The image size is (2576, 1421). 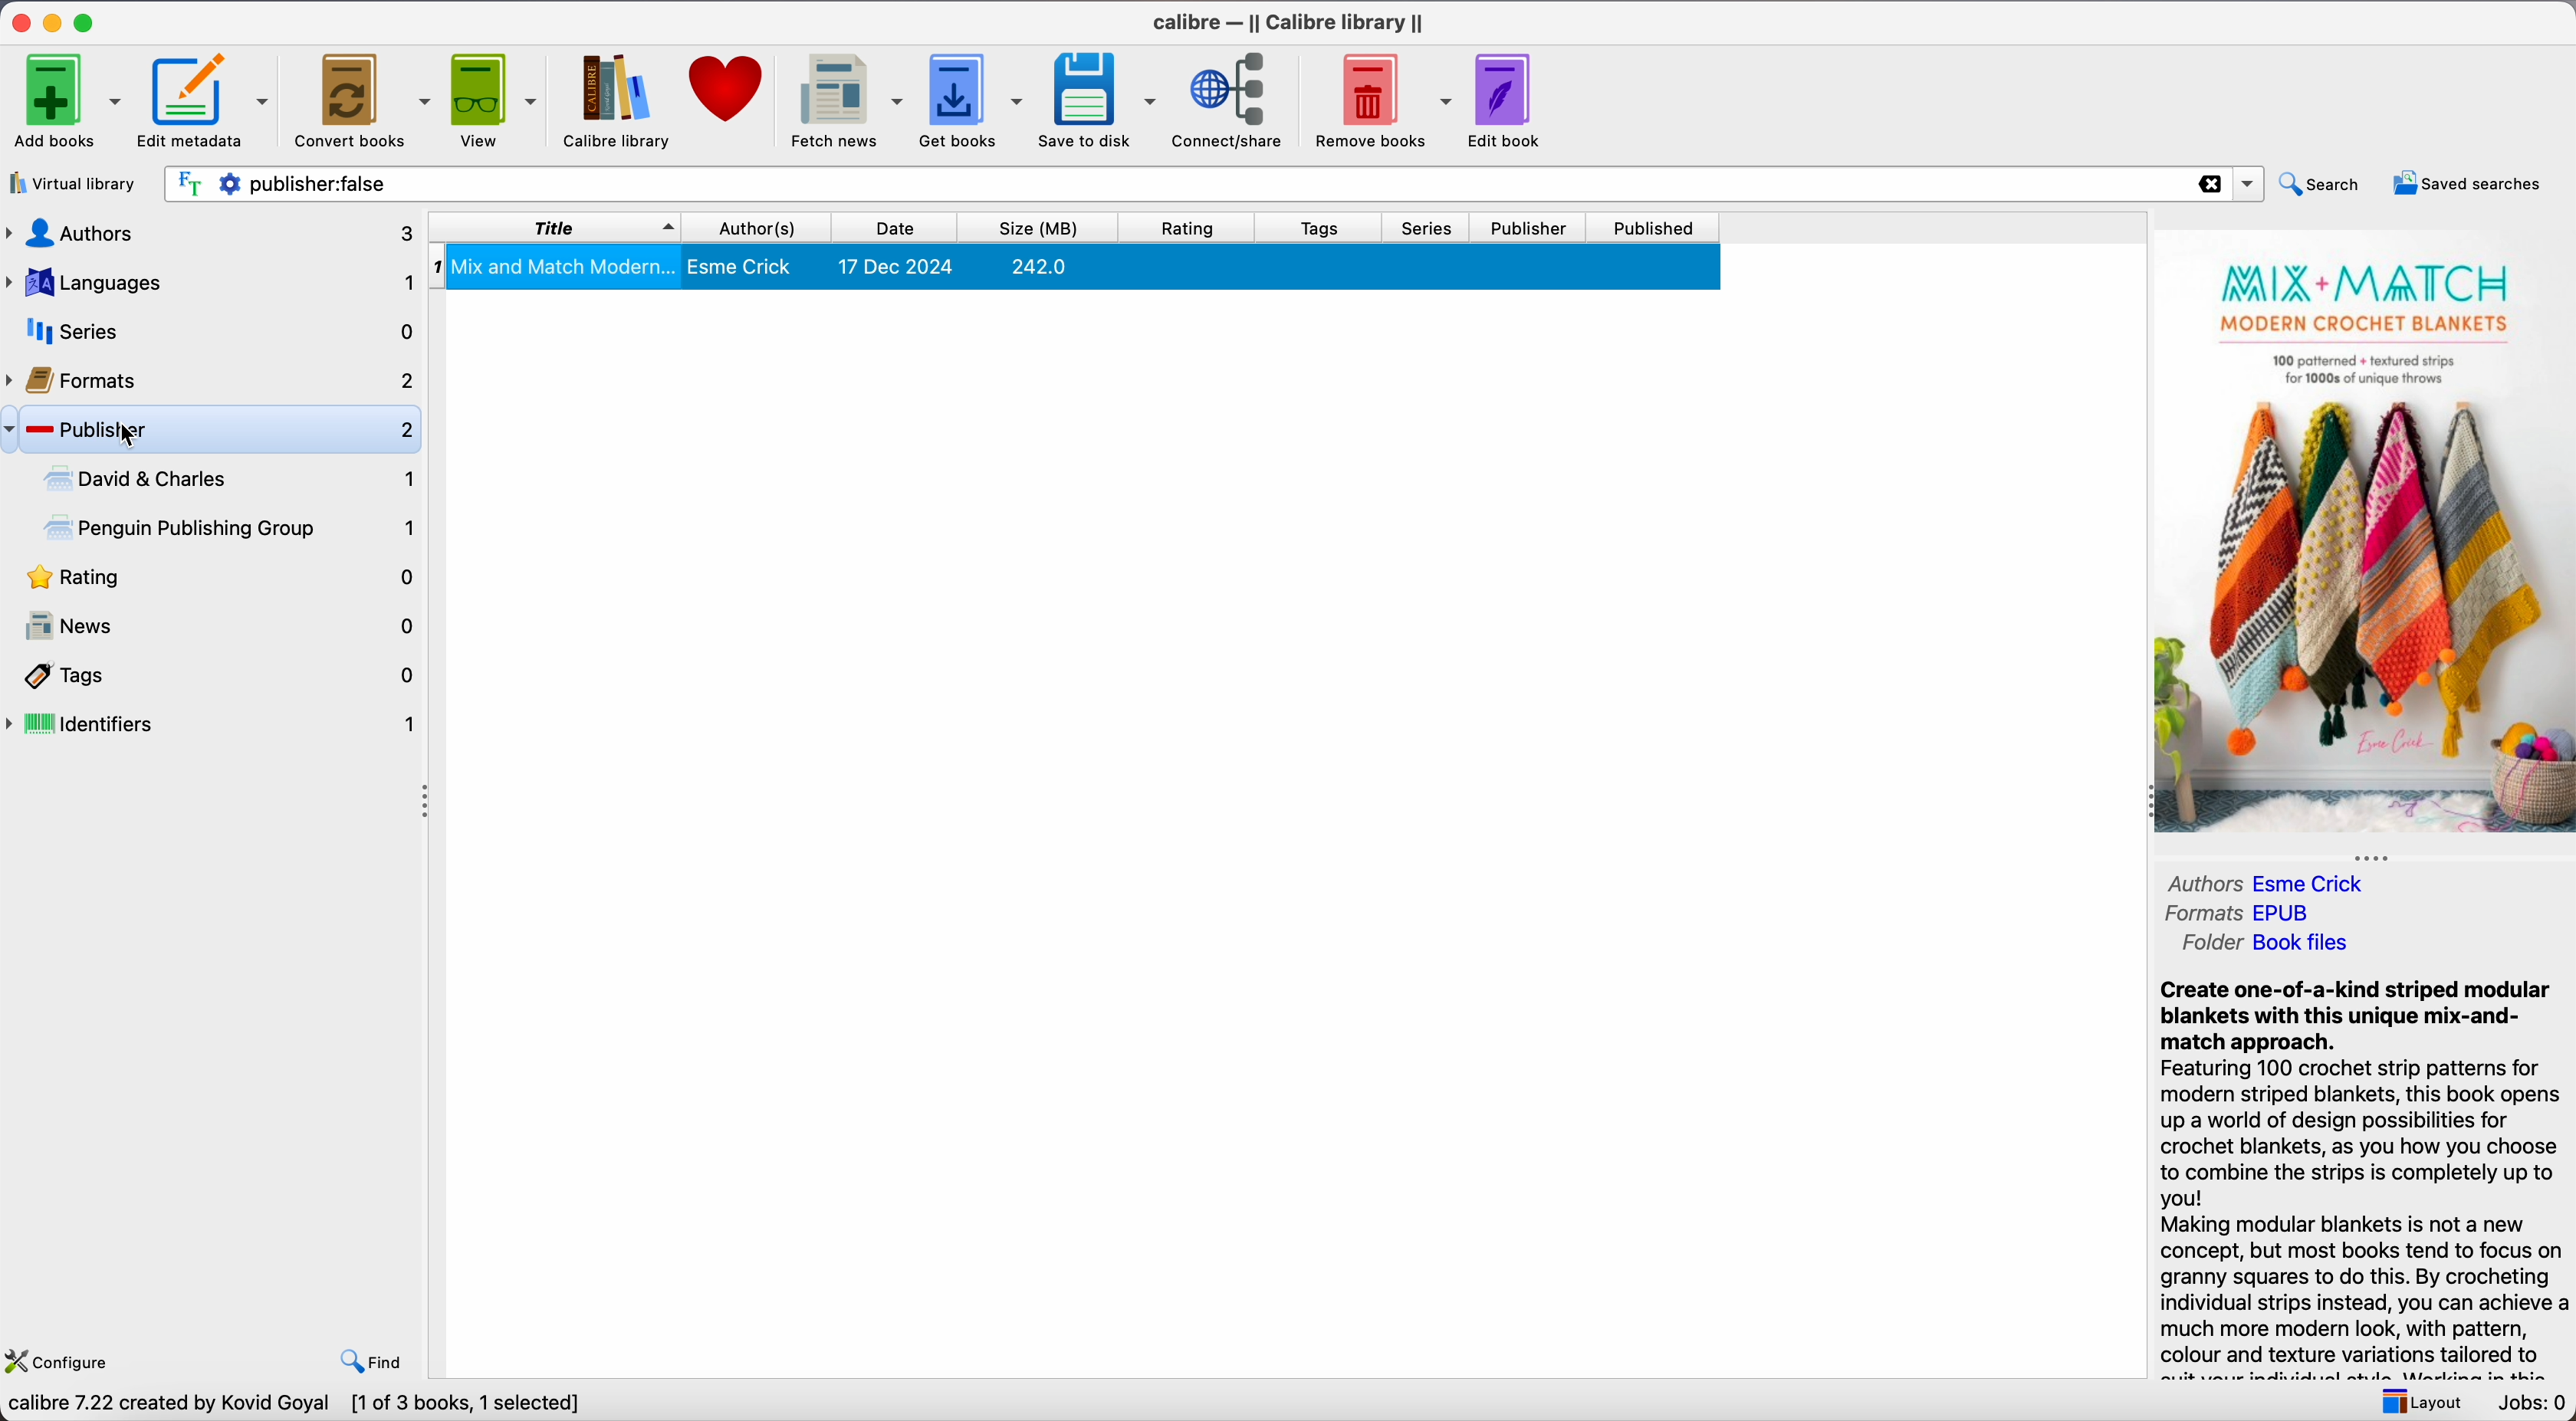 I want to click on Calibre library, so click(x=618, y=103).